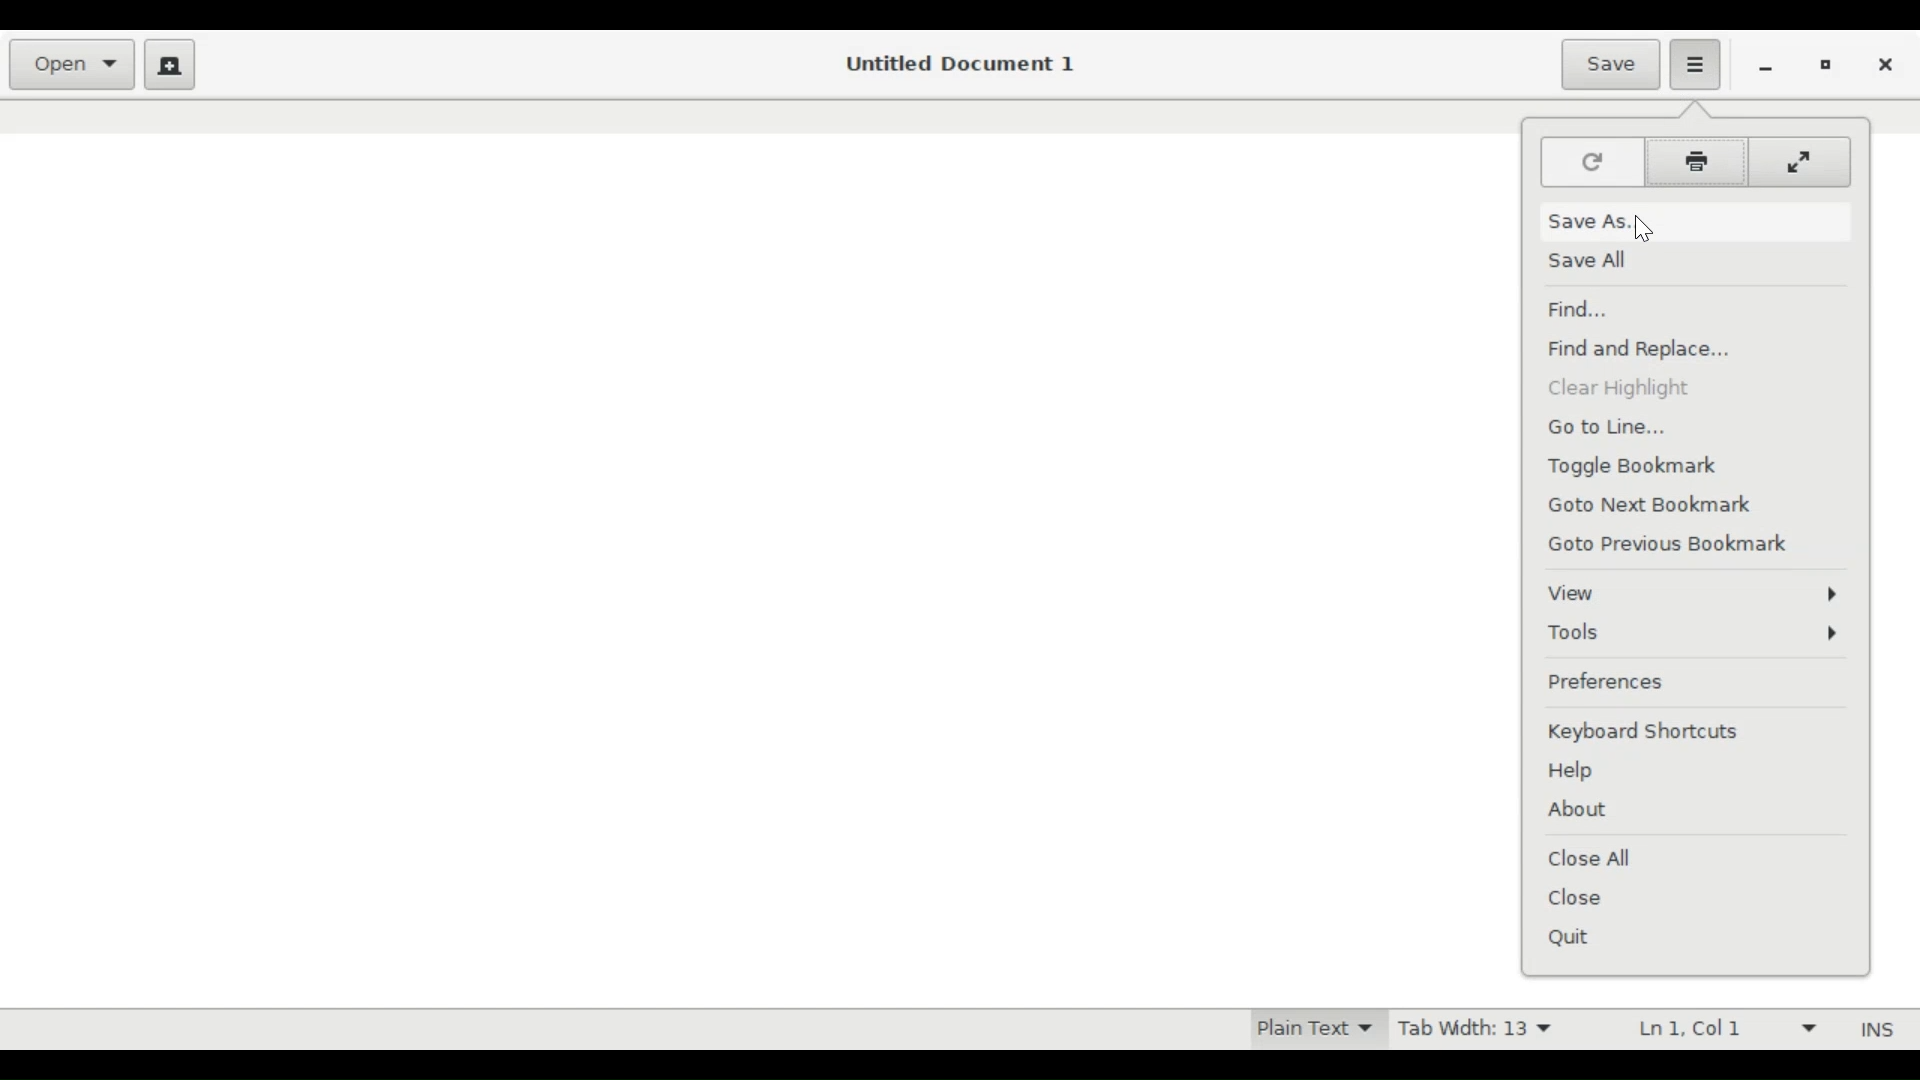  Describe the element at coordinates (1658, 348) in the screenshot. I see `Find and Replace` at that location.